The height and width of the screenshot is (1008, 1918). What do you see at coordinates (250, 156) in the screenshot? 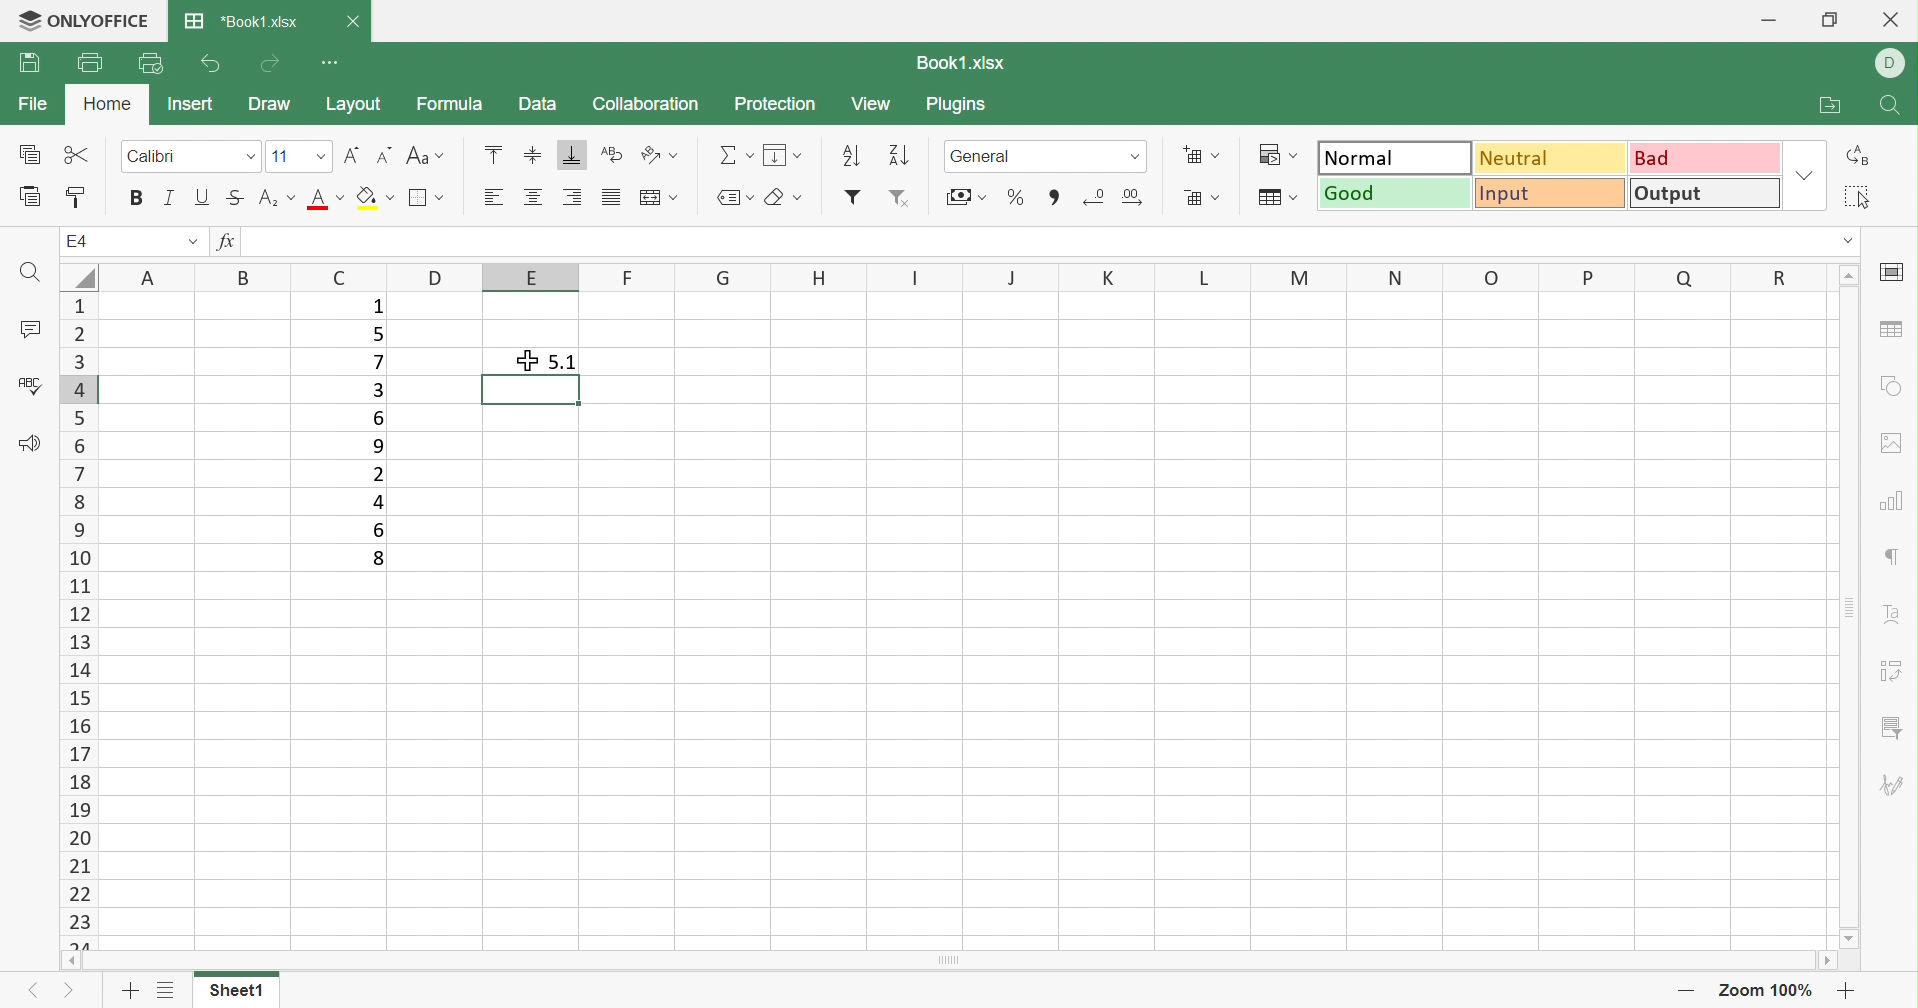
I see `Drop Down` at bounding box center [250, 156].